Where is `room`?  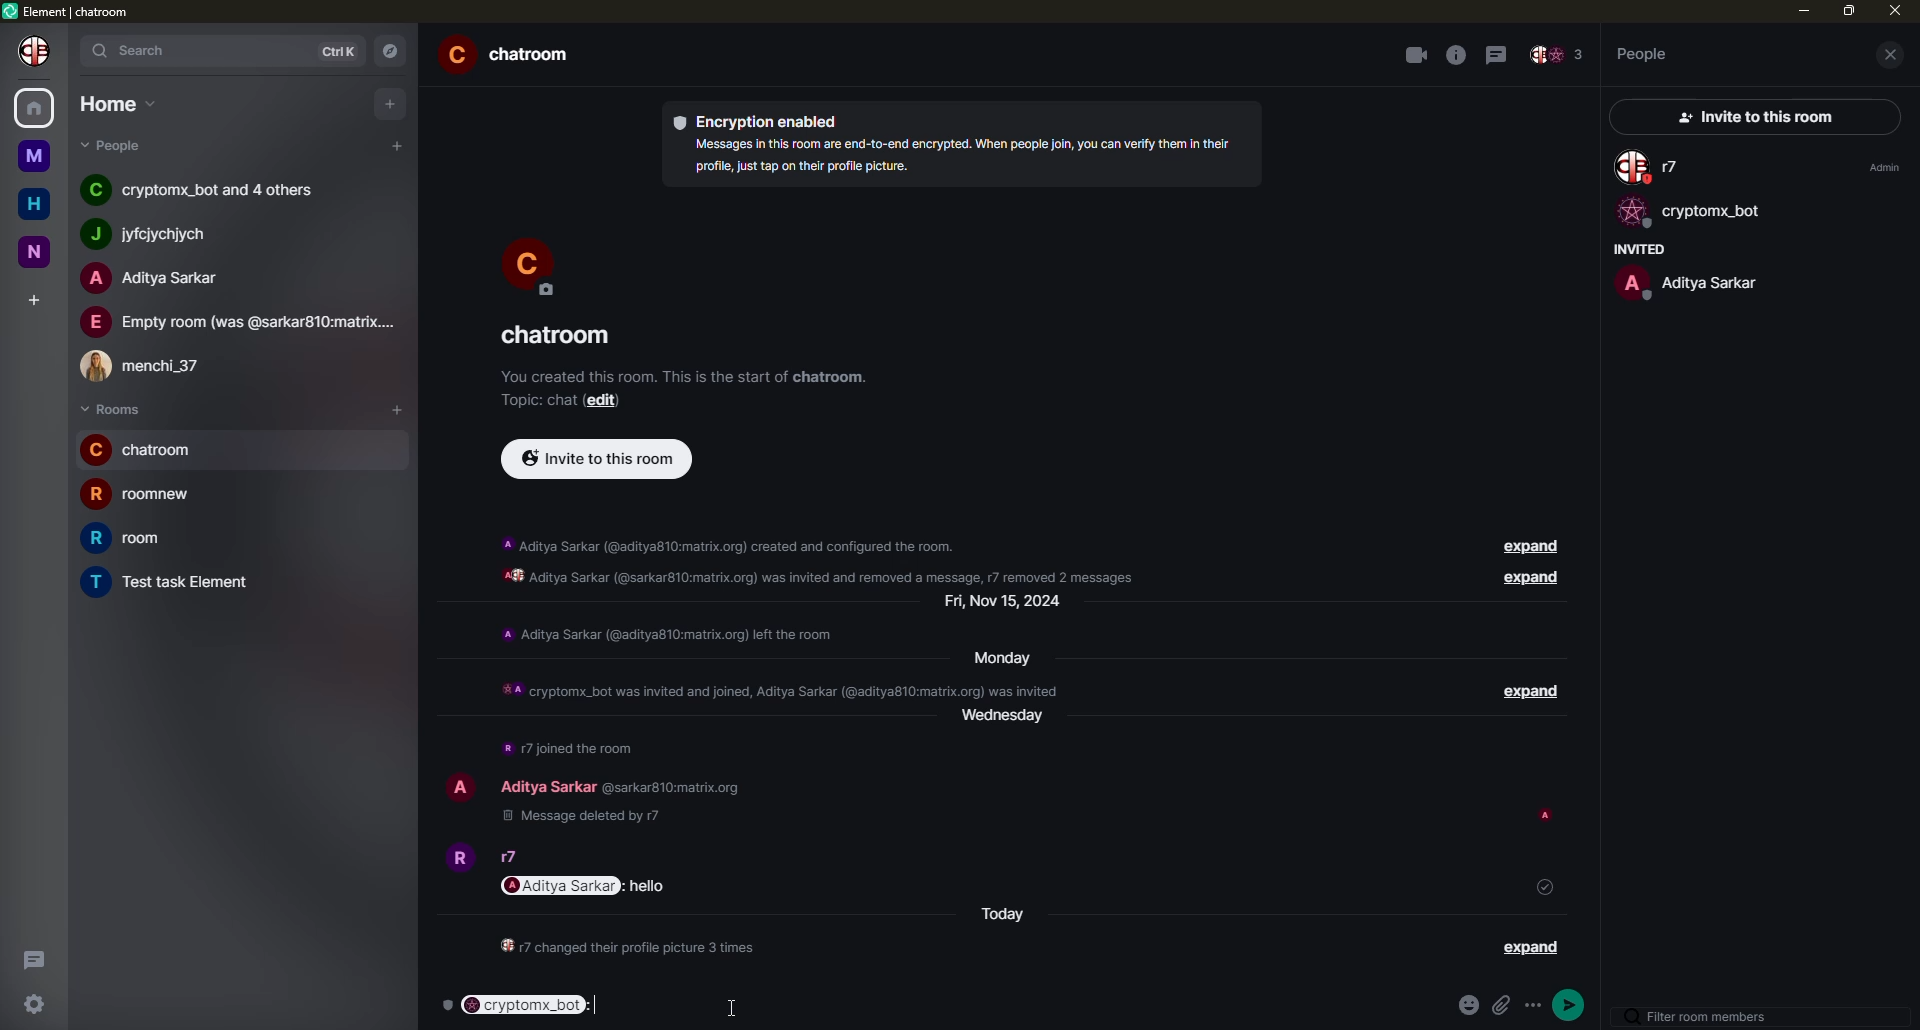 room is located at coordinates (142, 492).